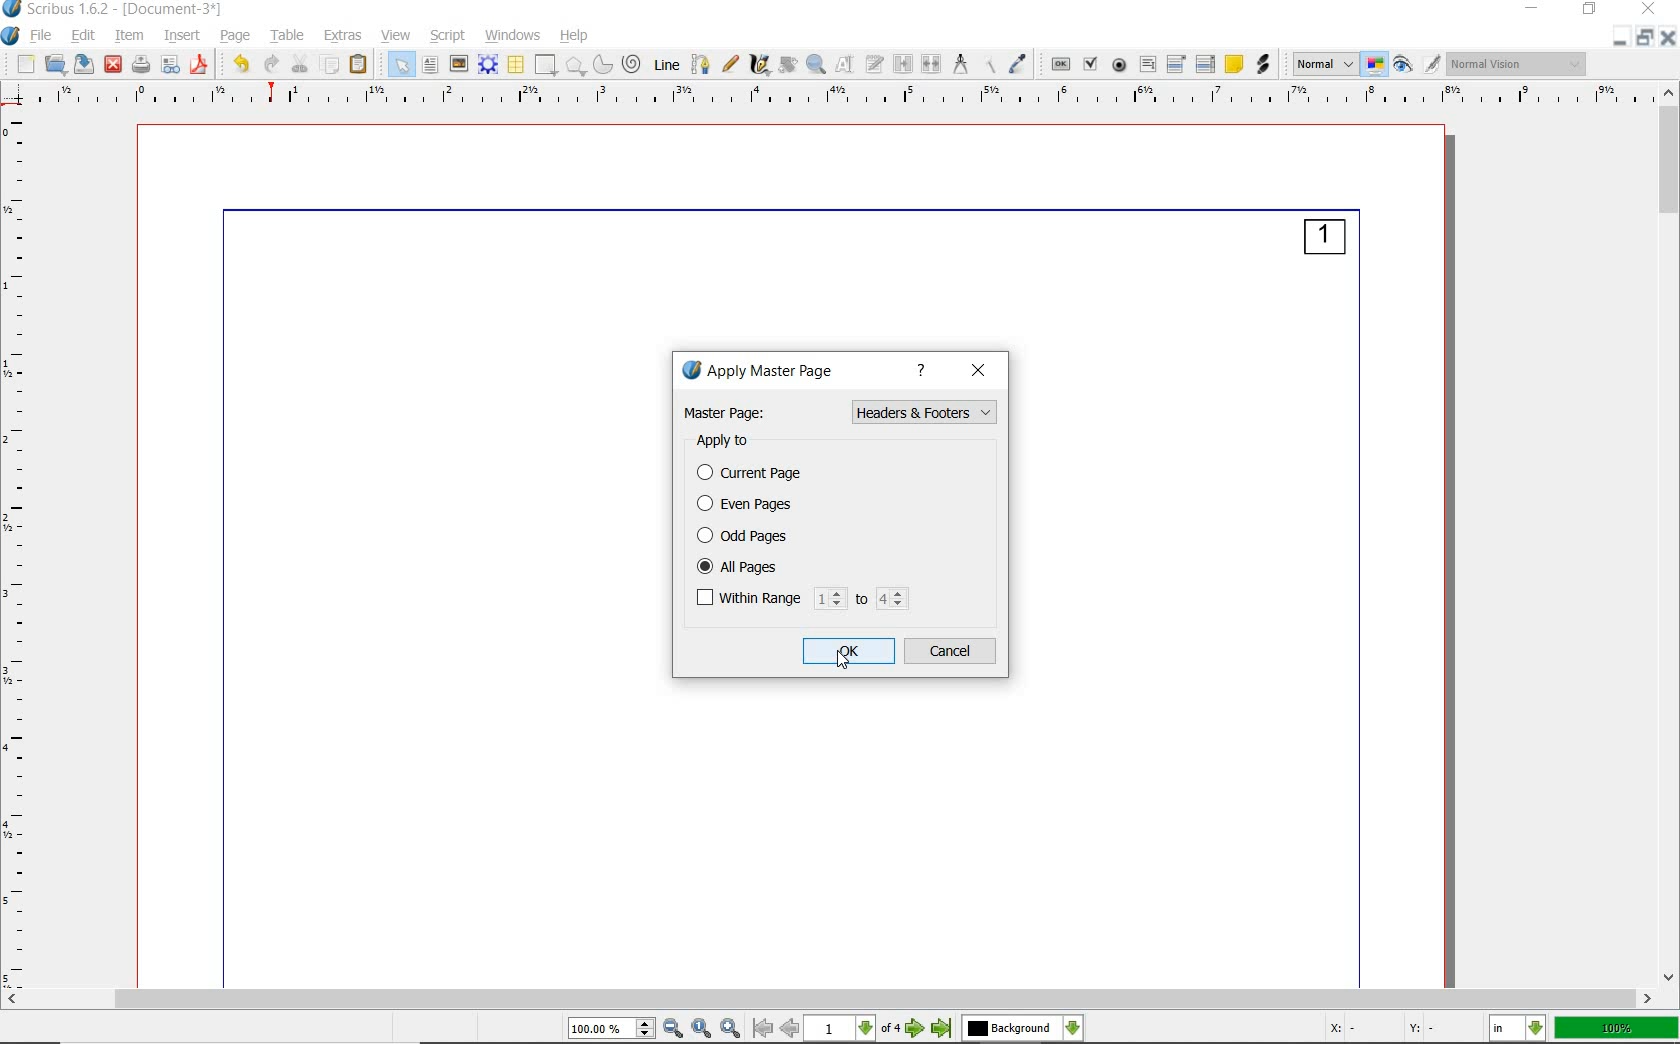 This screenshot has width=1680, height=1044. I want to click on select current page, so click(852, 1029).